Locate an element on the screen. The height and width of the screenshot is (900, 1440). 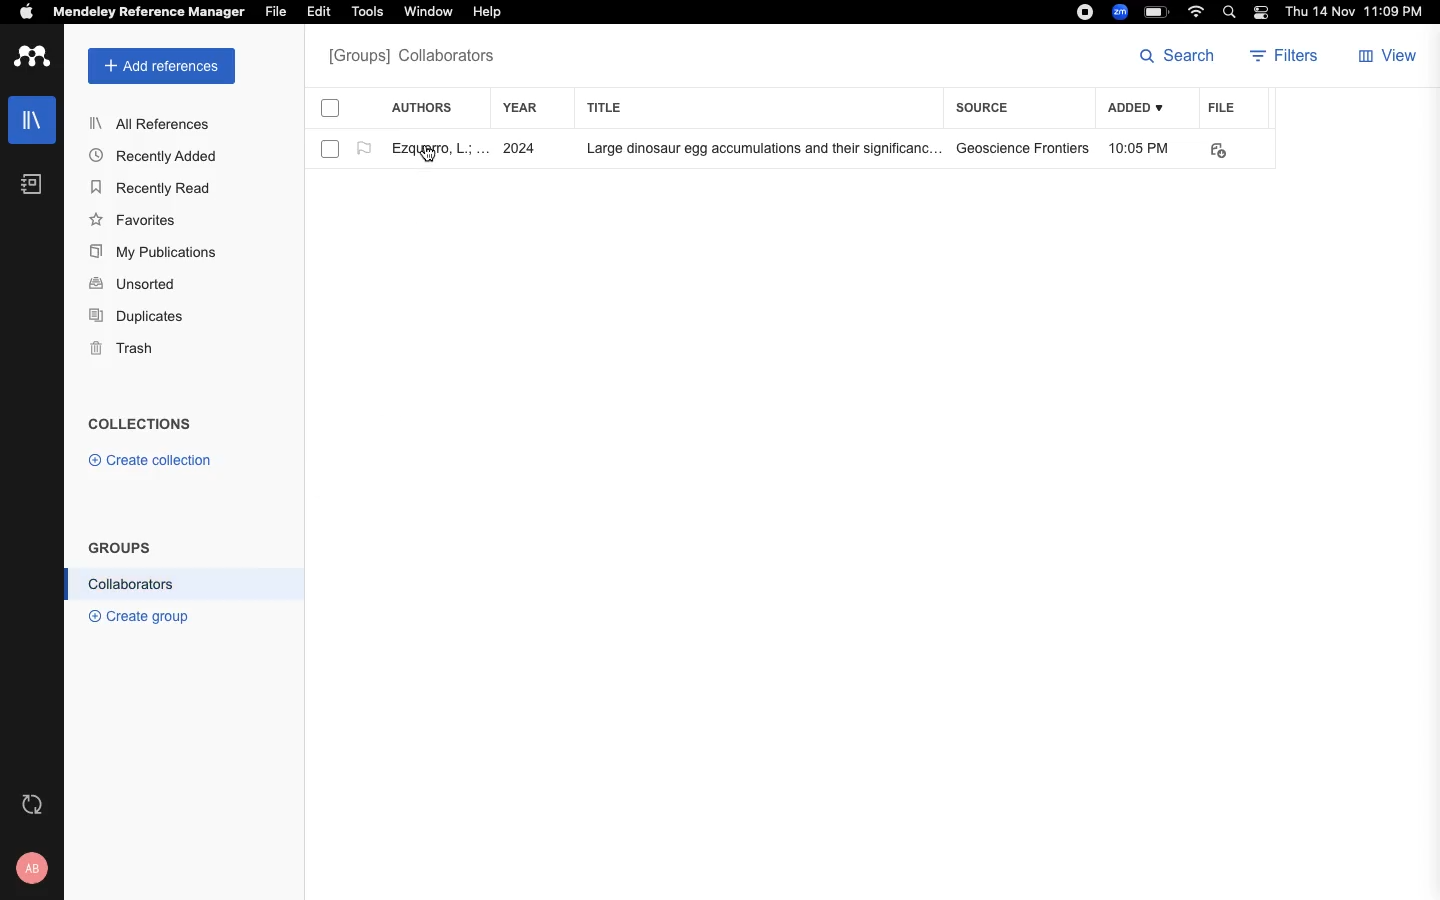
Recently Read is located at coordinates (153, 188).